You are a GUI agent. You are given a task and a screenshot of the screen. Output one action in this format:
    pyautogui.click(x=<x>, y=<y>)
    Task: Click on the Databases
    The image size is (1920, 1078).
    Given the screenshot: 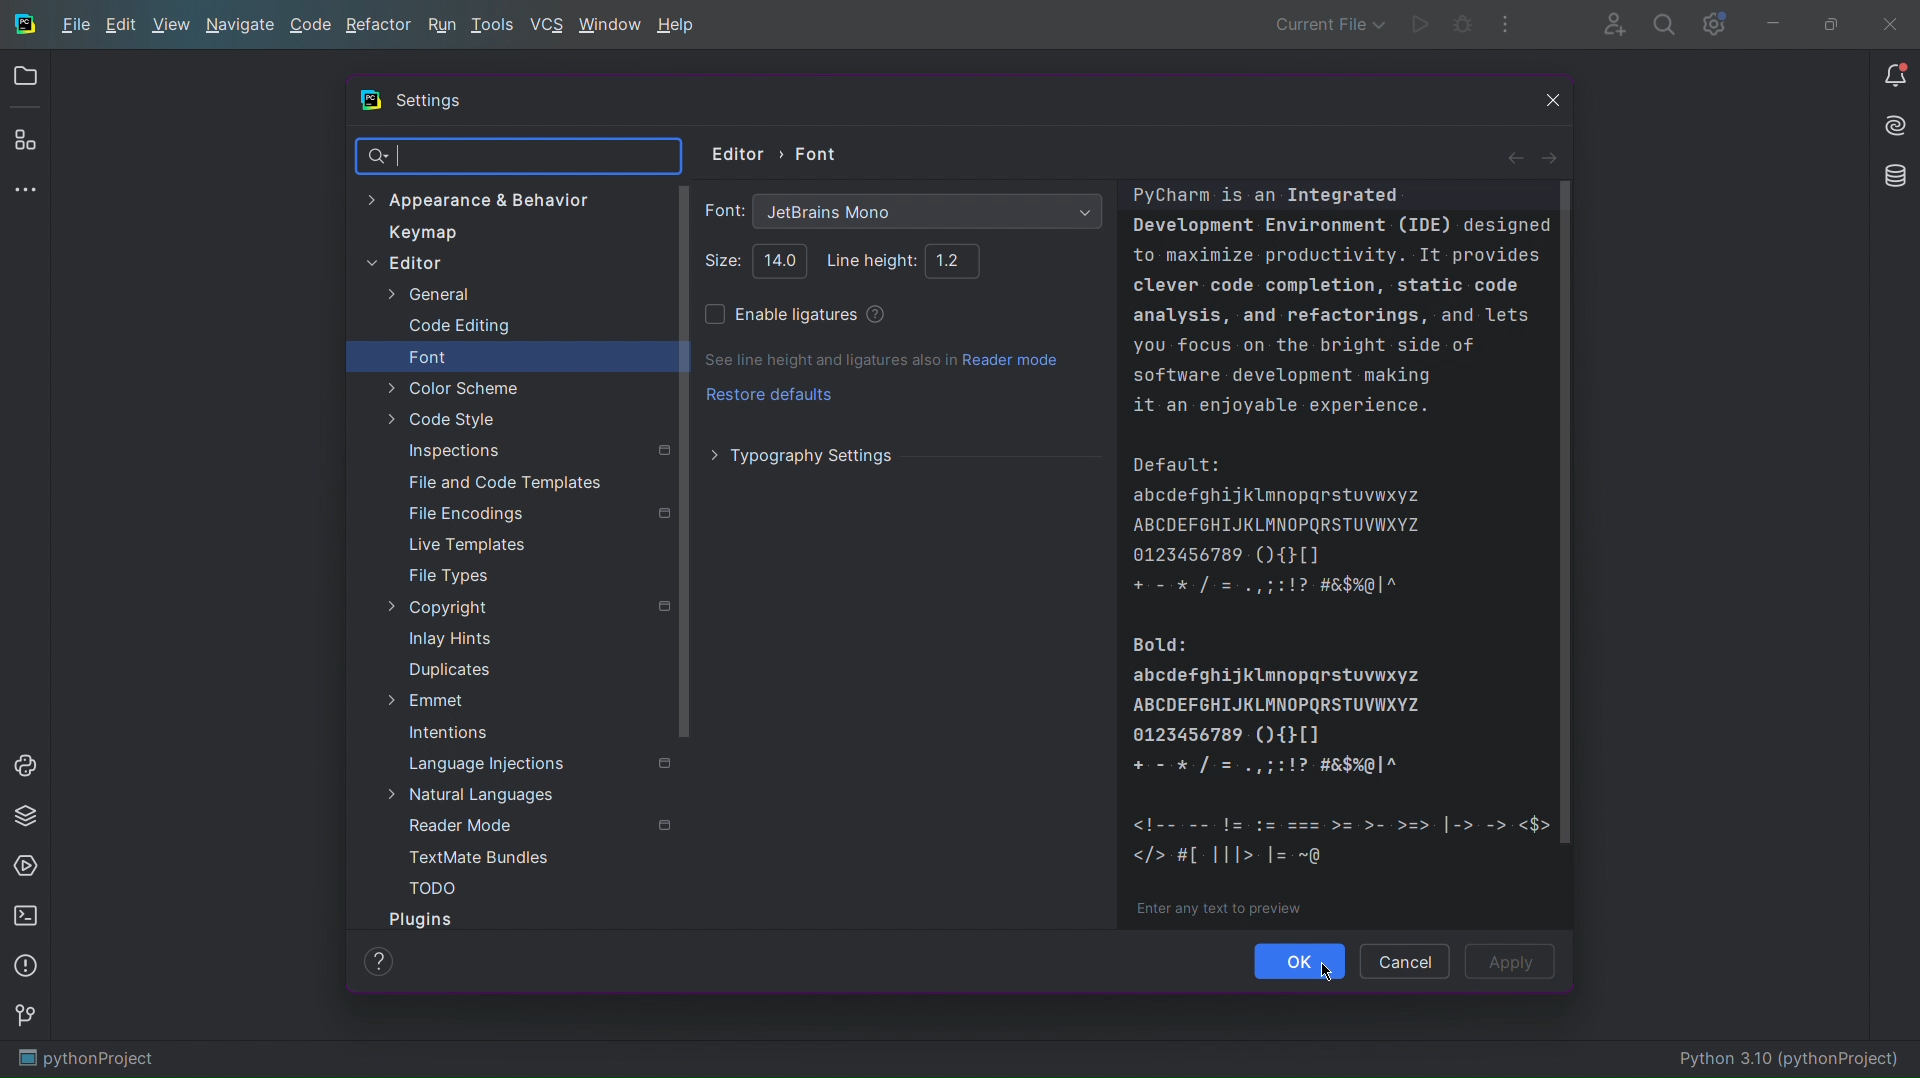 What is the action you would take?
    pyautogui.click(x=1888, y=179)
    